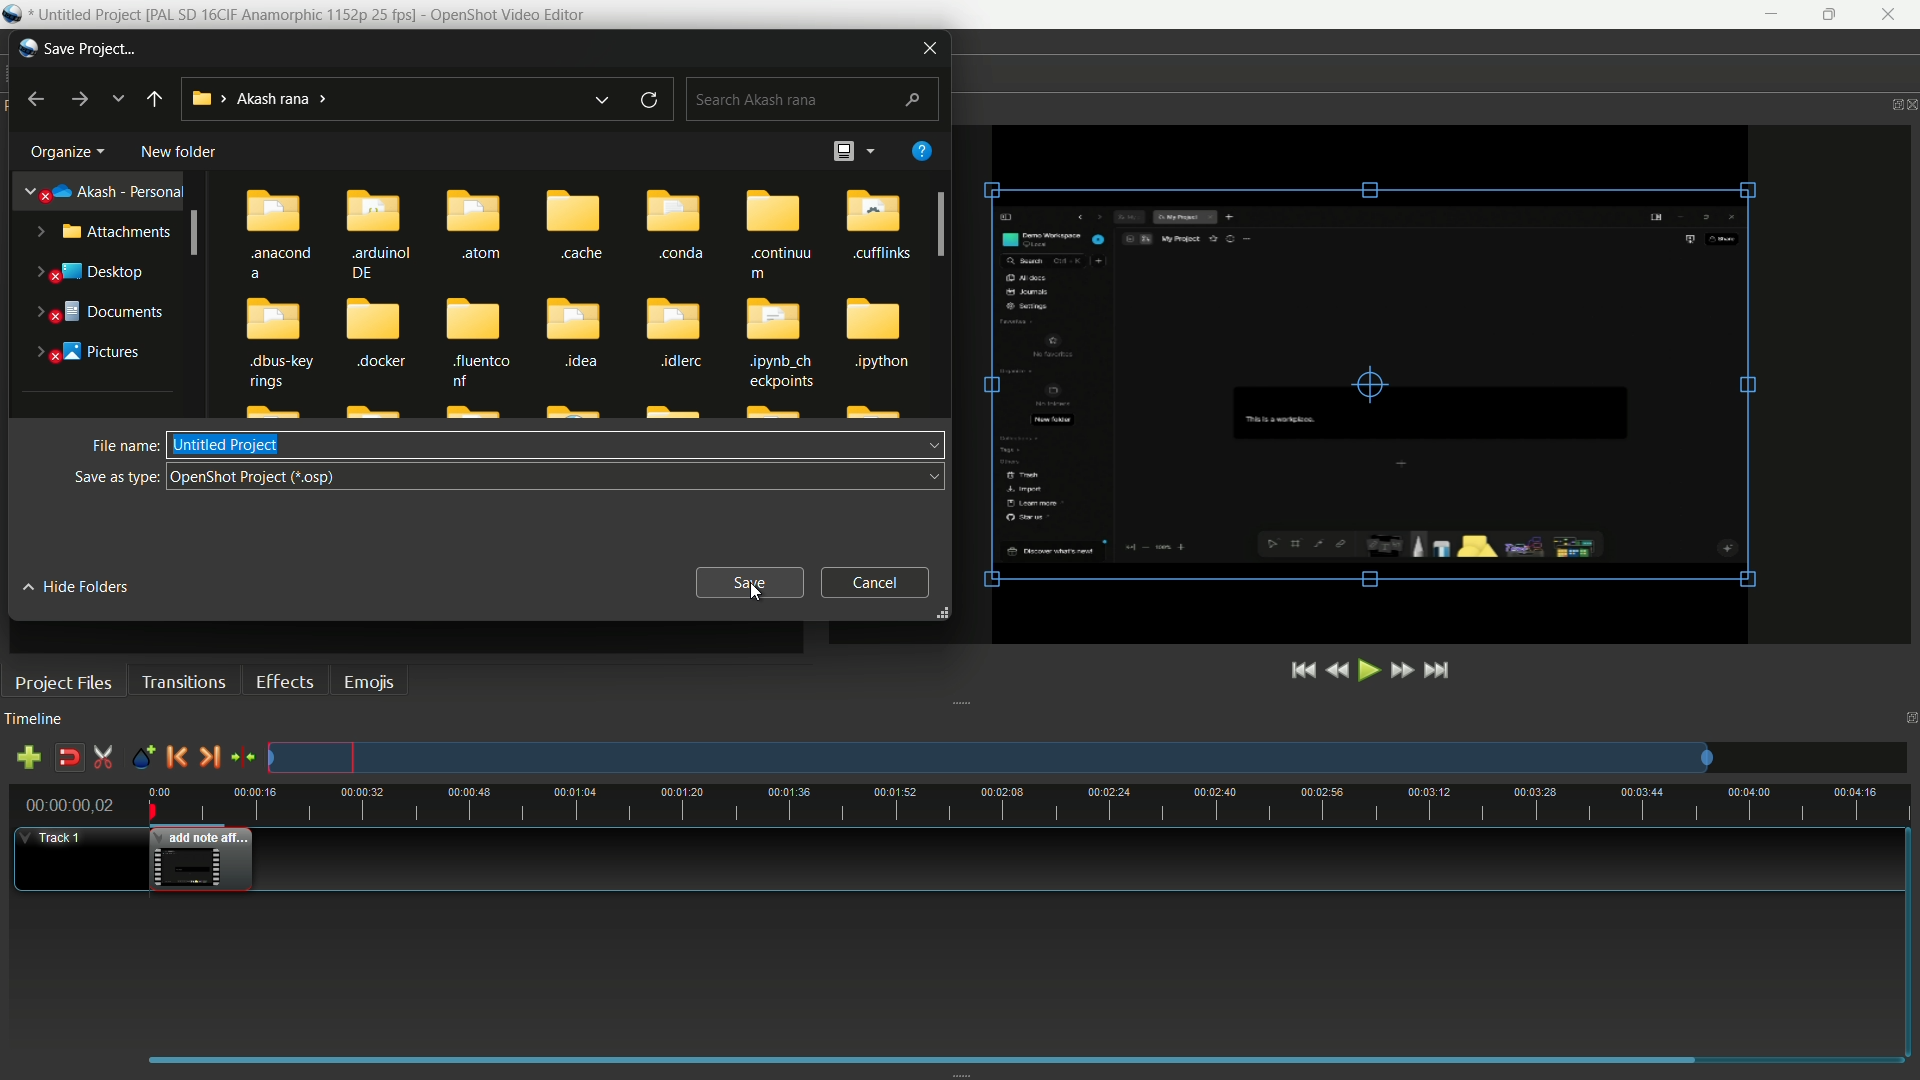  I want to click on back, so click(34, 100).